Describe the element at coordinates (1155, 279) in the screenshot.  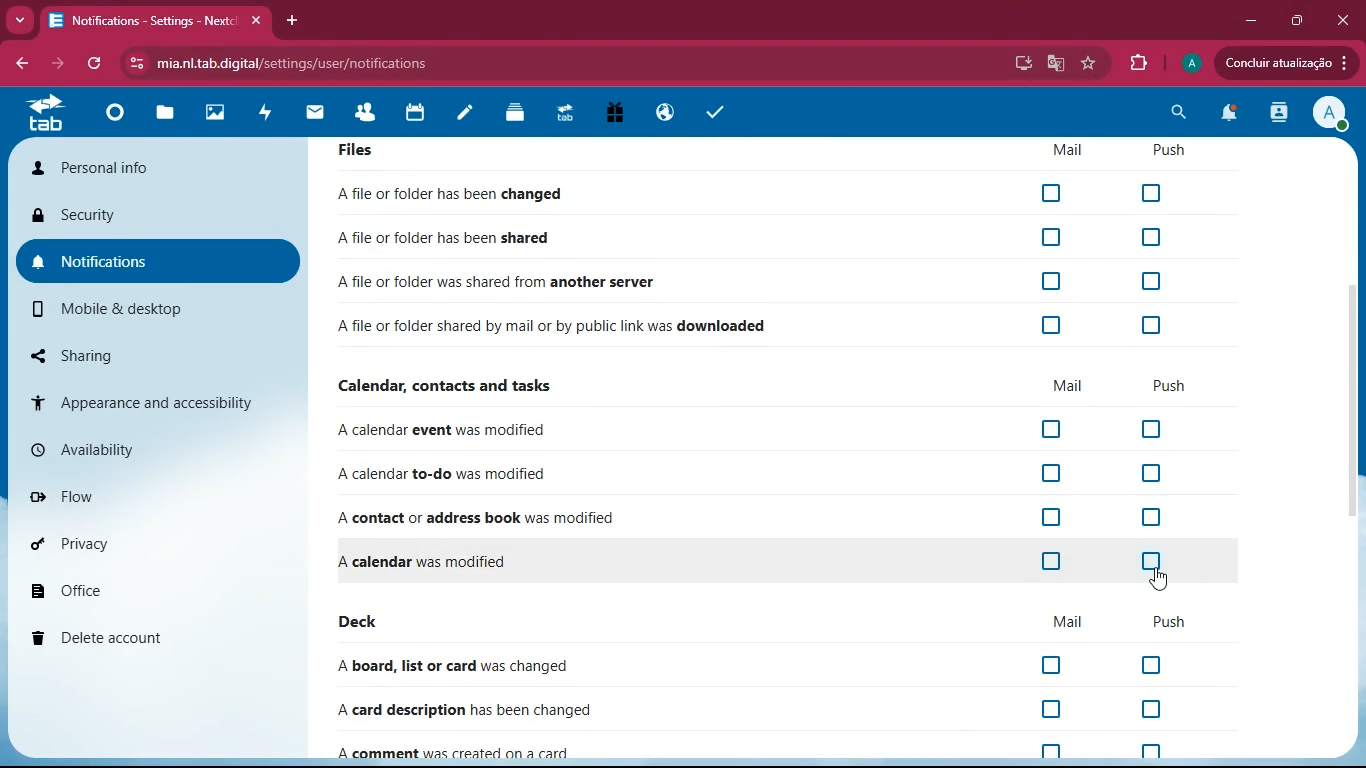
I see `Checkbox` at that location.